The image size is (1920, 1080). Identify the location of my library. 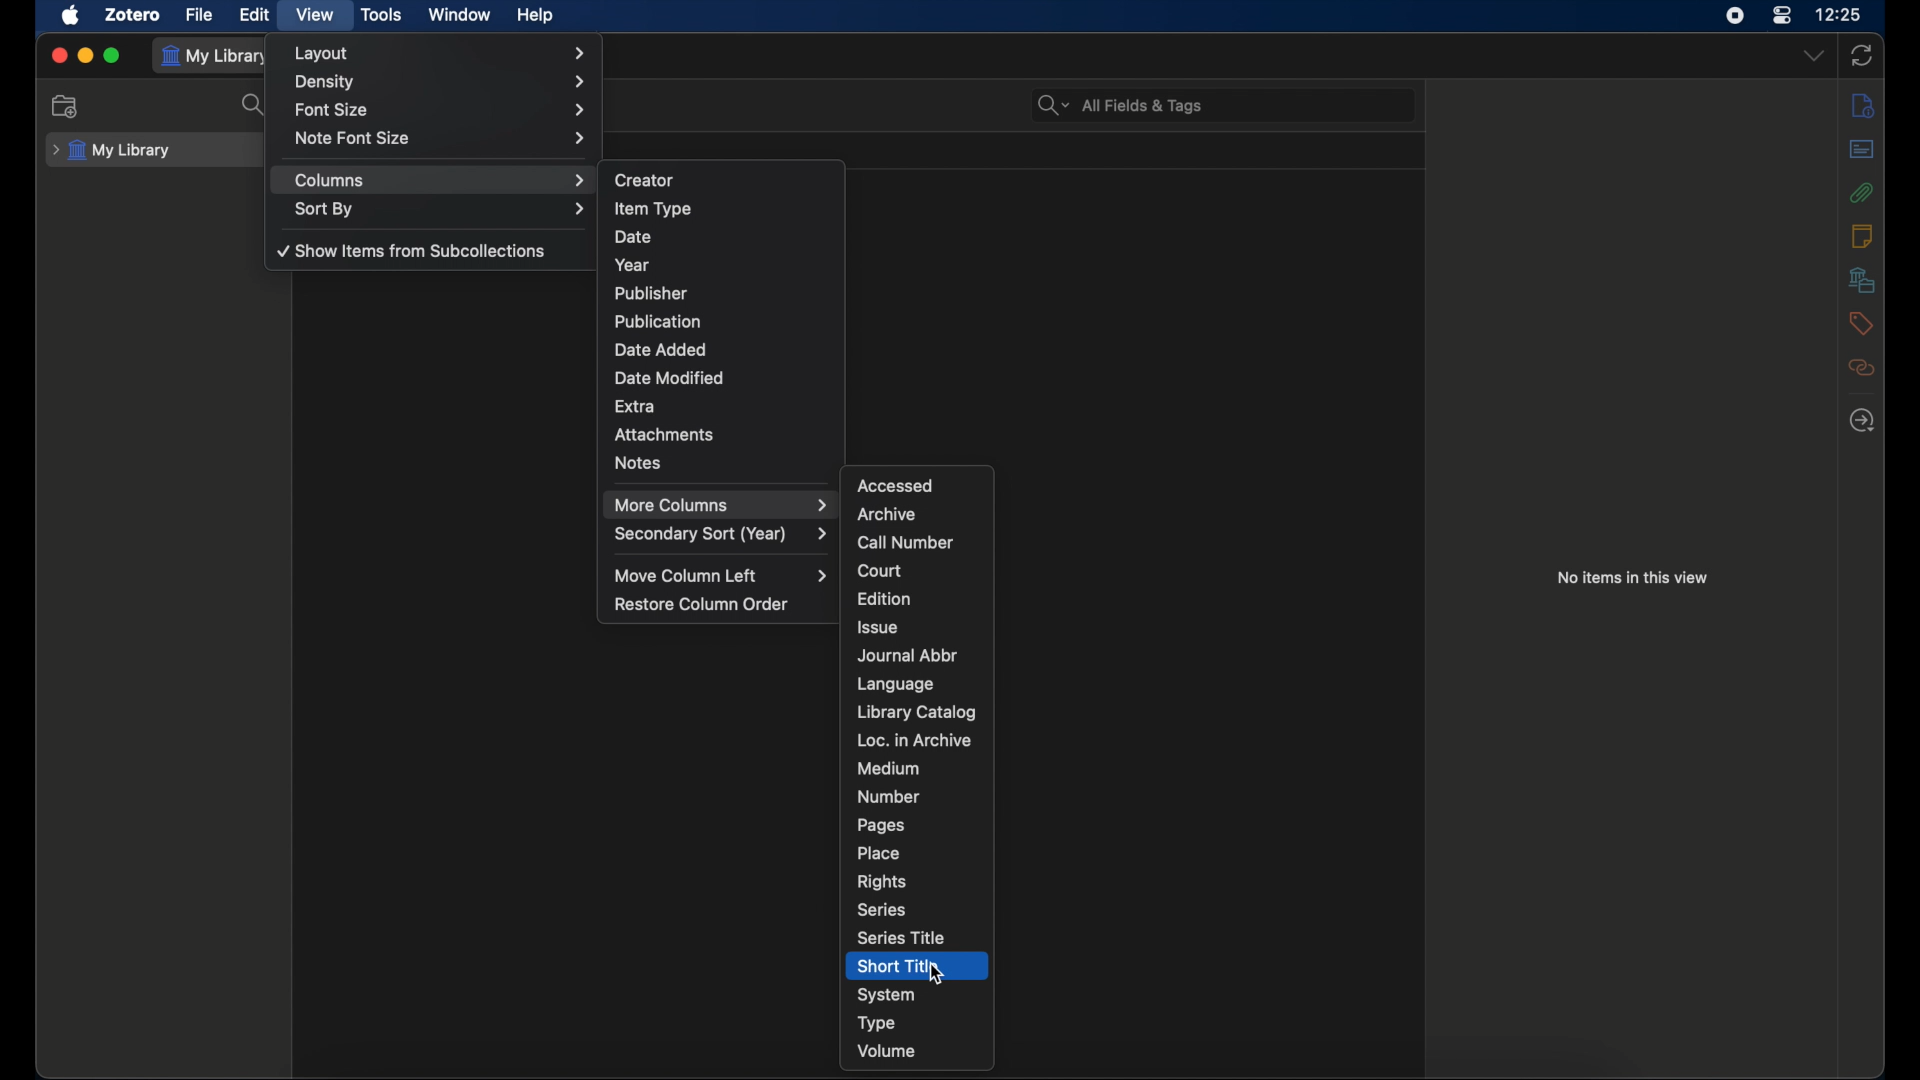
(218, 56).